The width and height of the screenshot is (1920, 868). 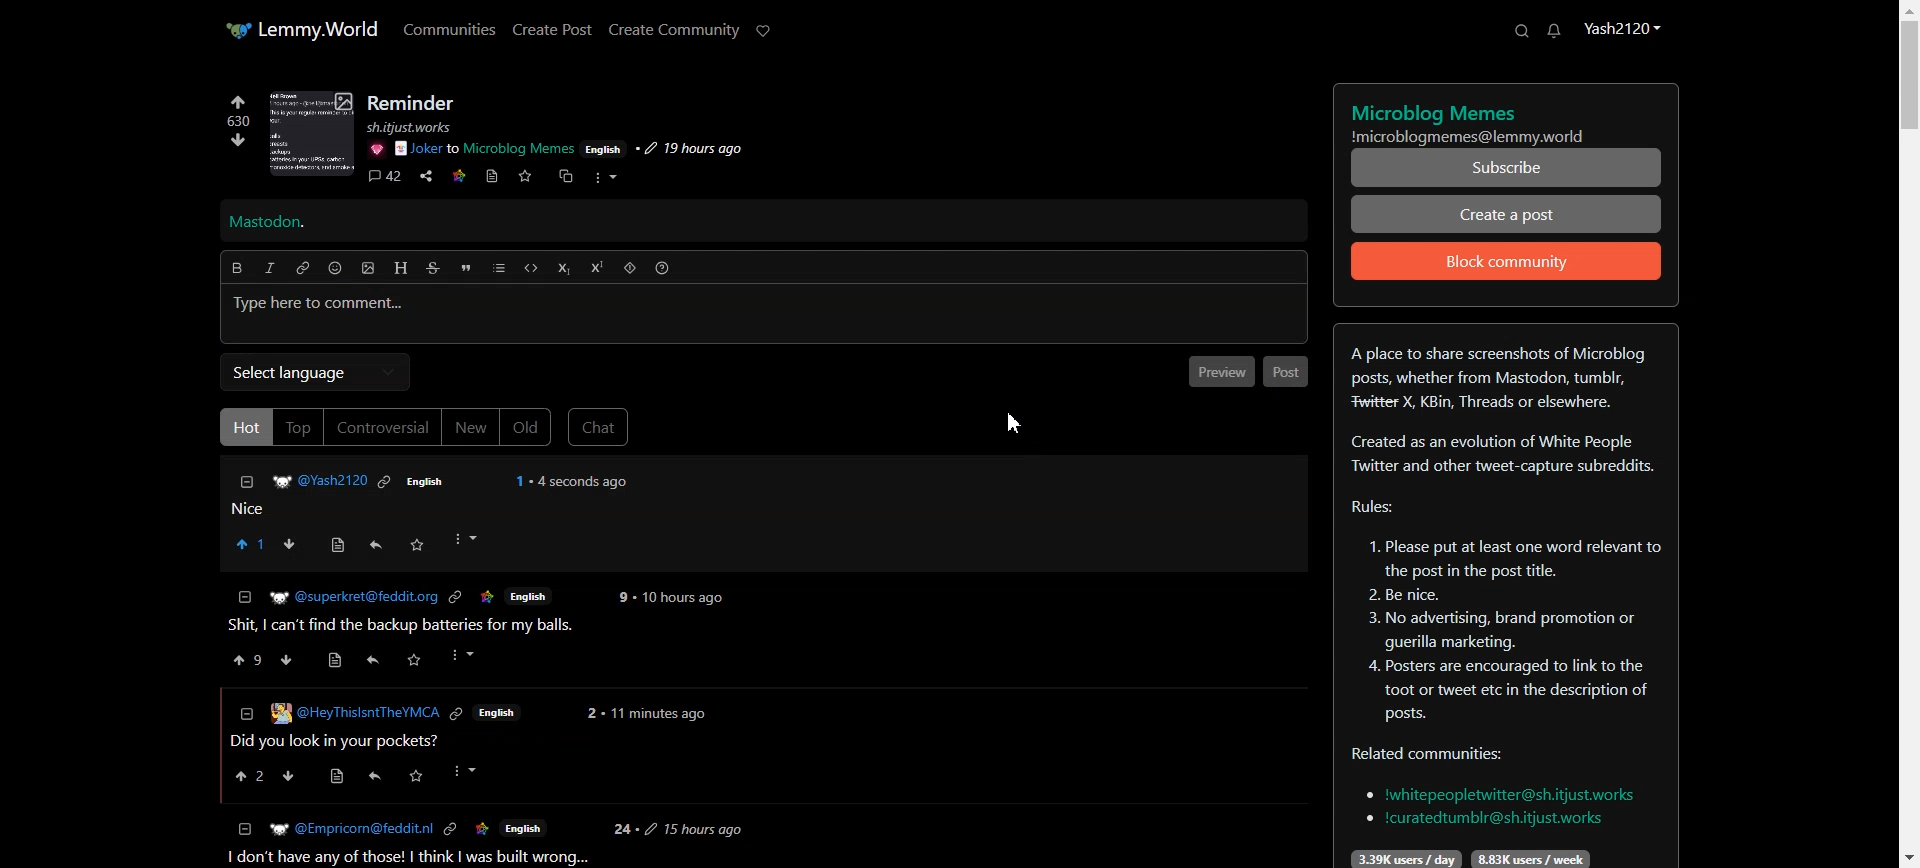 I want to click on Italic, so click(x=270, y=268).